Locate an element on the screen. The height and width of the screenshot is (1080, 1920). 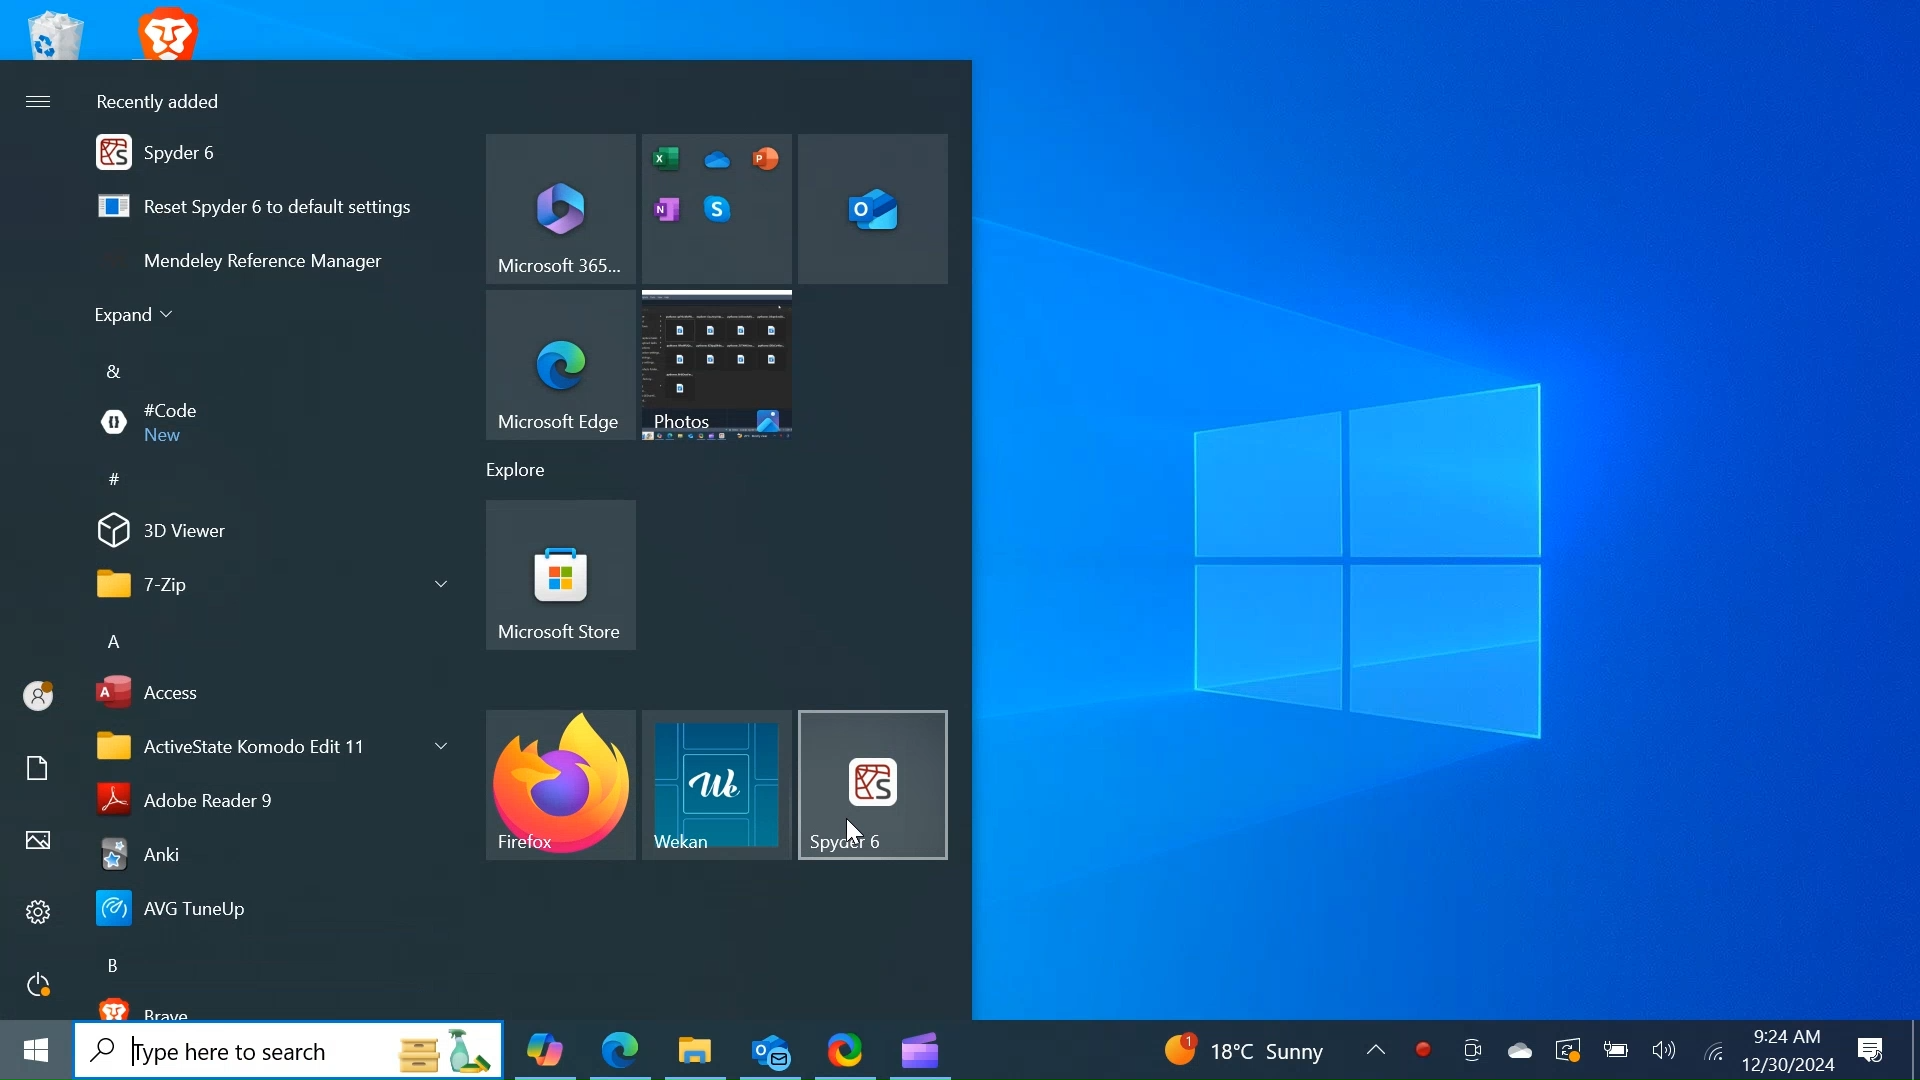
Restart Update is located at coordinates (1569, 1047).